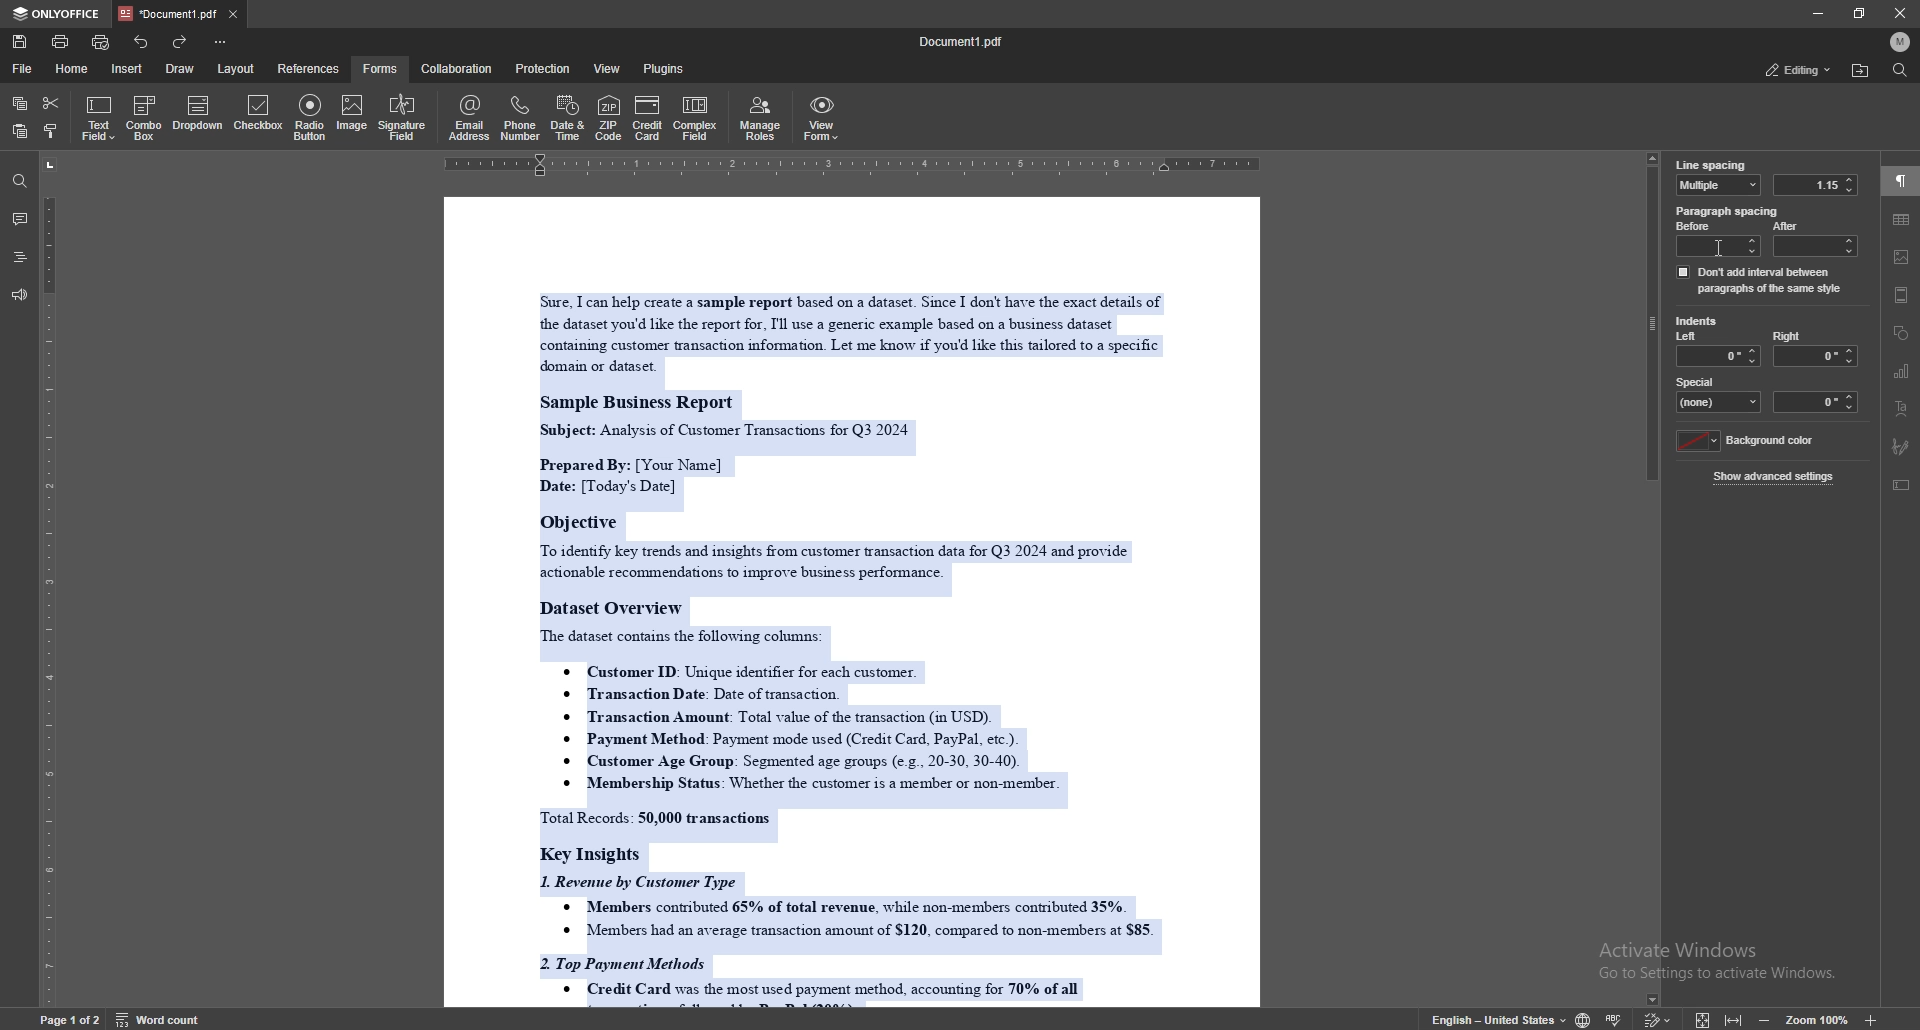 The width and height of the screenshot is (1920, 1030). What do you see at coordinates (608, 117) in the screenshot?
I see `zip code` at bounding box center [608, 117].